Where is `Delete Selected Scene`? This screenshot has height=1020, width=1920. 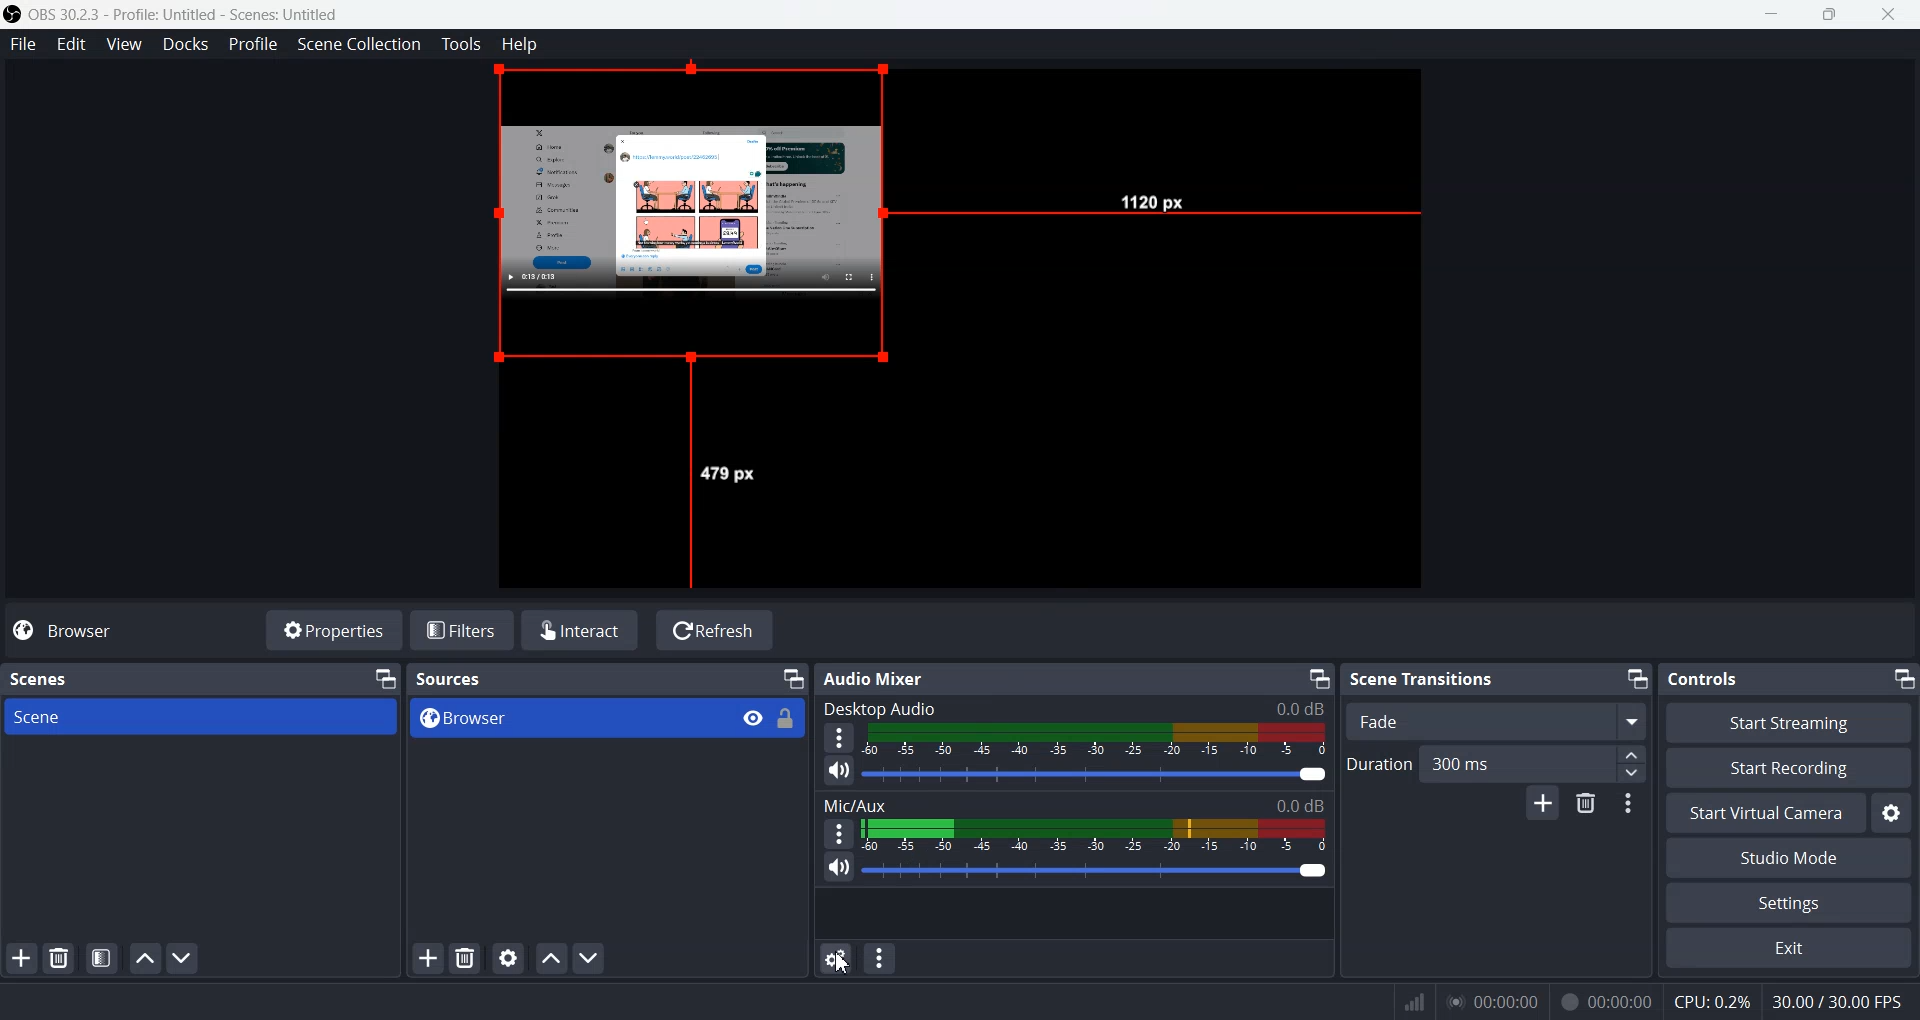
Delete Selected Scene is located at coordinates (58, 959).